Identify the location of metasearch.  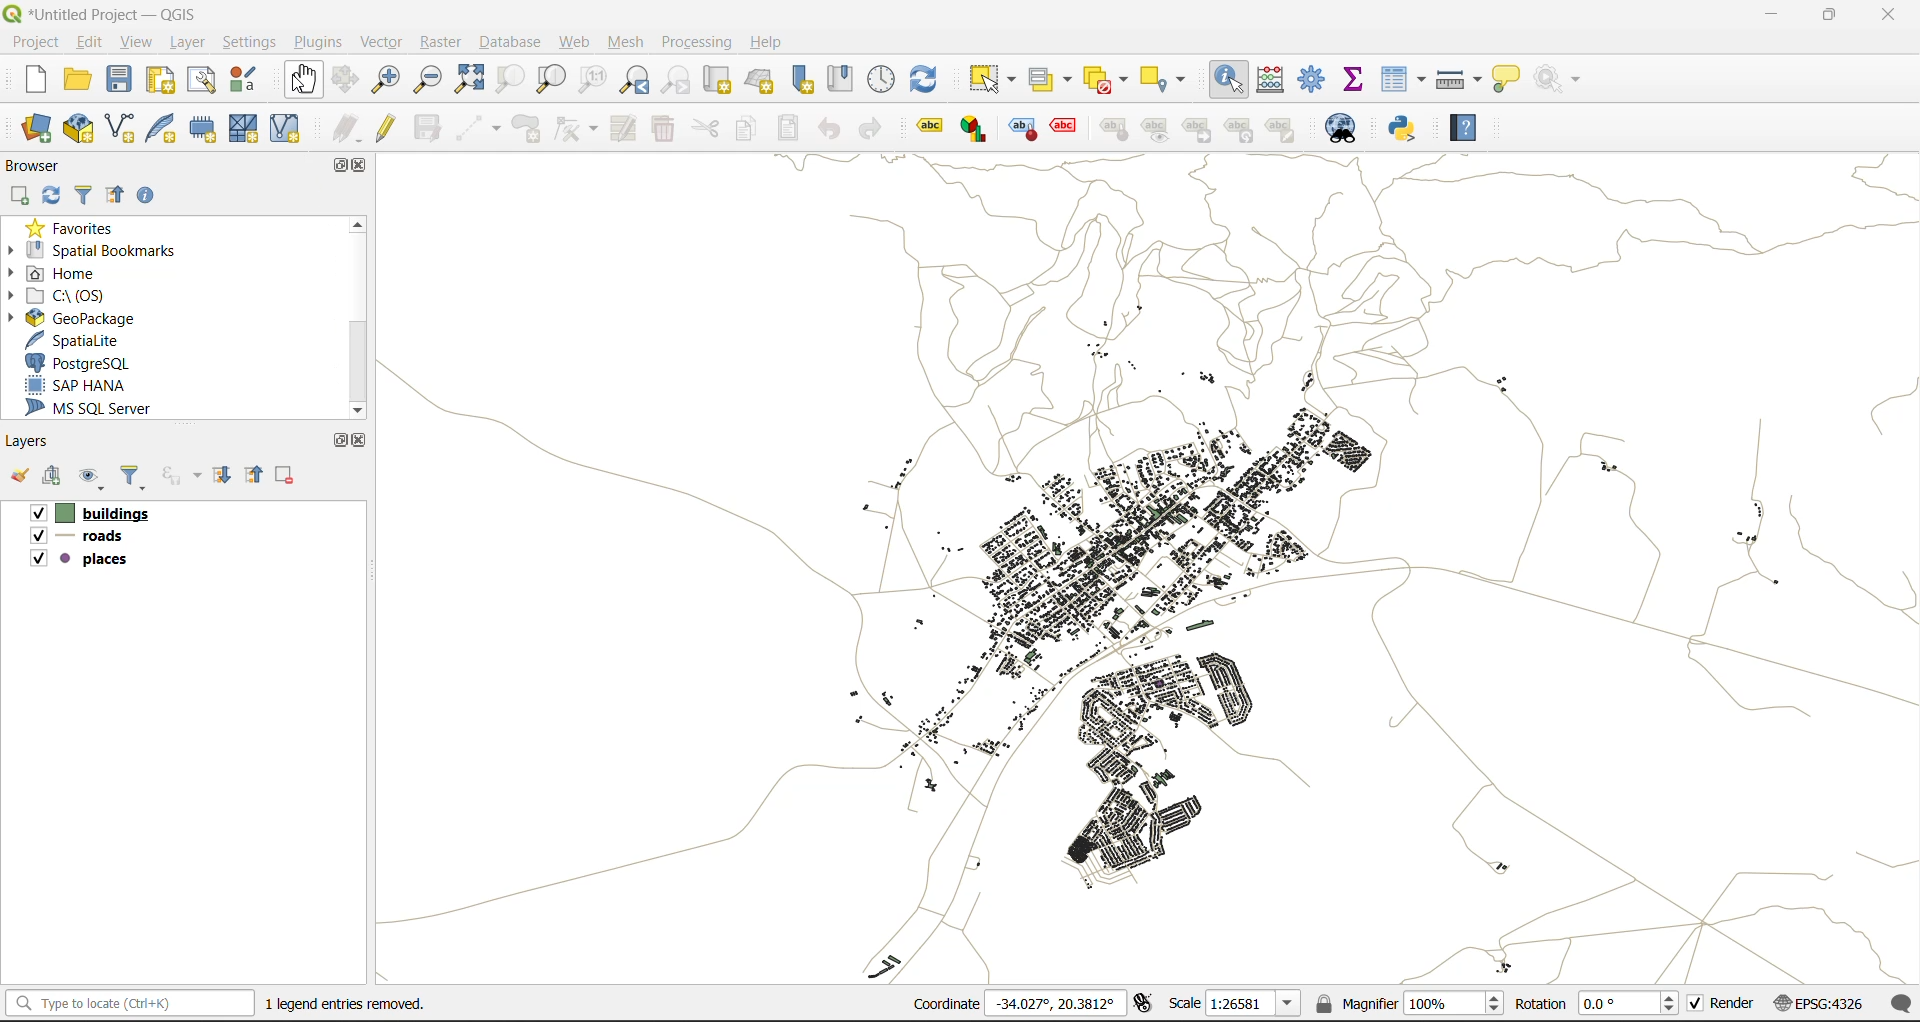
(1341, 126).